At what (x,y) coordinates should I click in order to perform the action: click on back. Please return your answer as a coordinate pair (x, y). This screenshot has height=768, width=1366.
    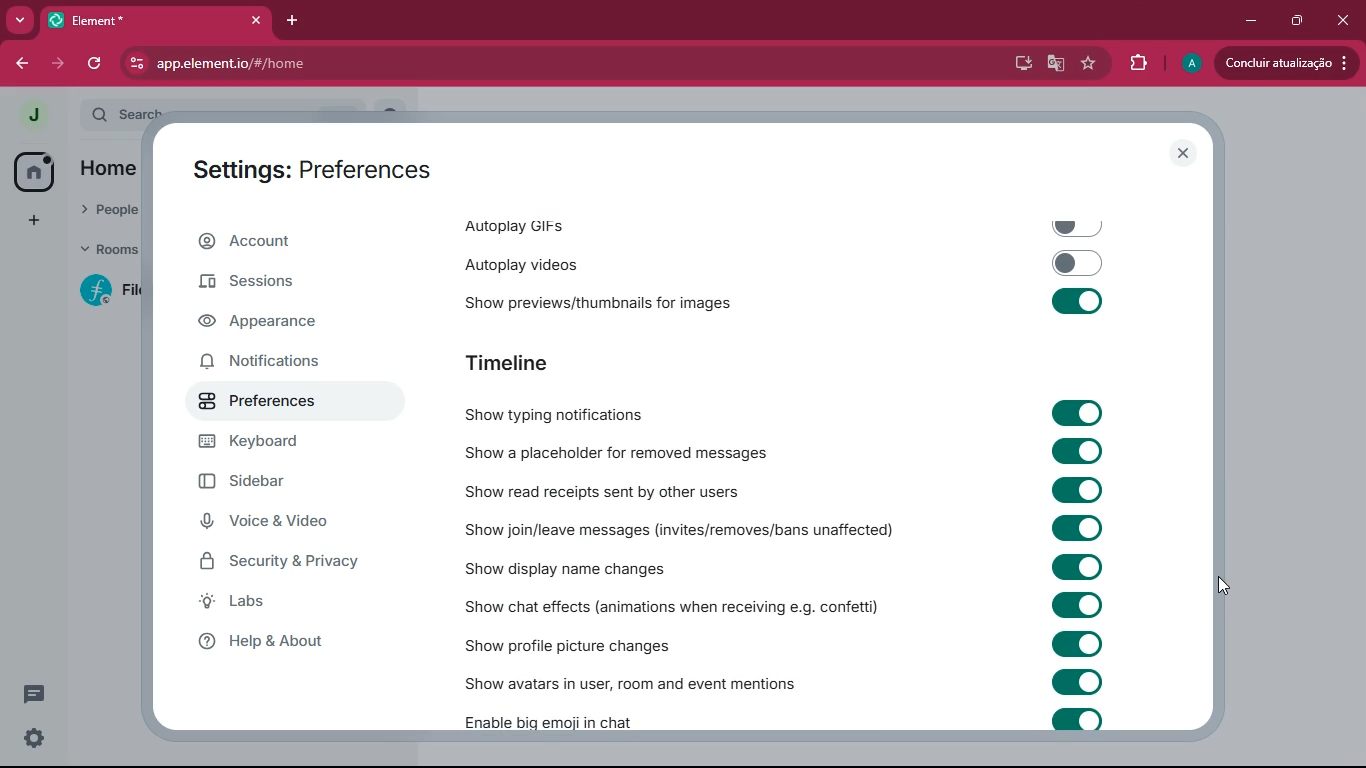
    Looking at the image, I should click on (23, 64).